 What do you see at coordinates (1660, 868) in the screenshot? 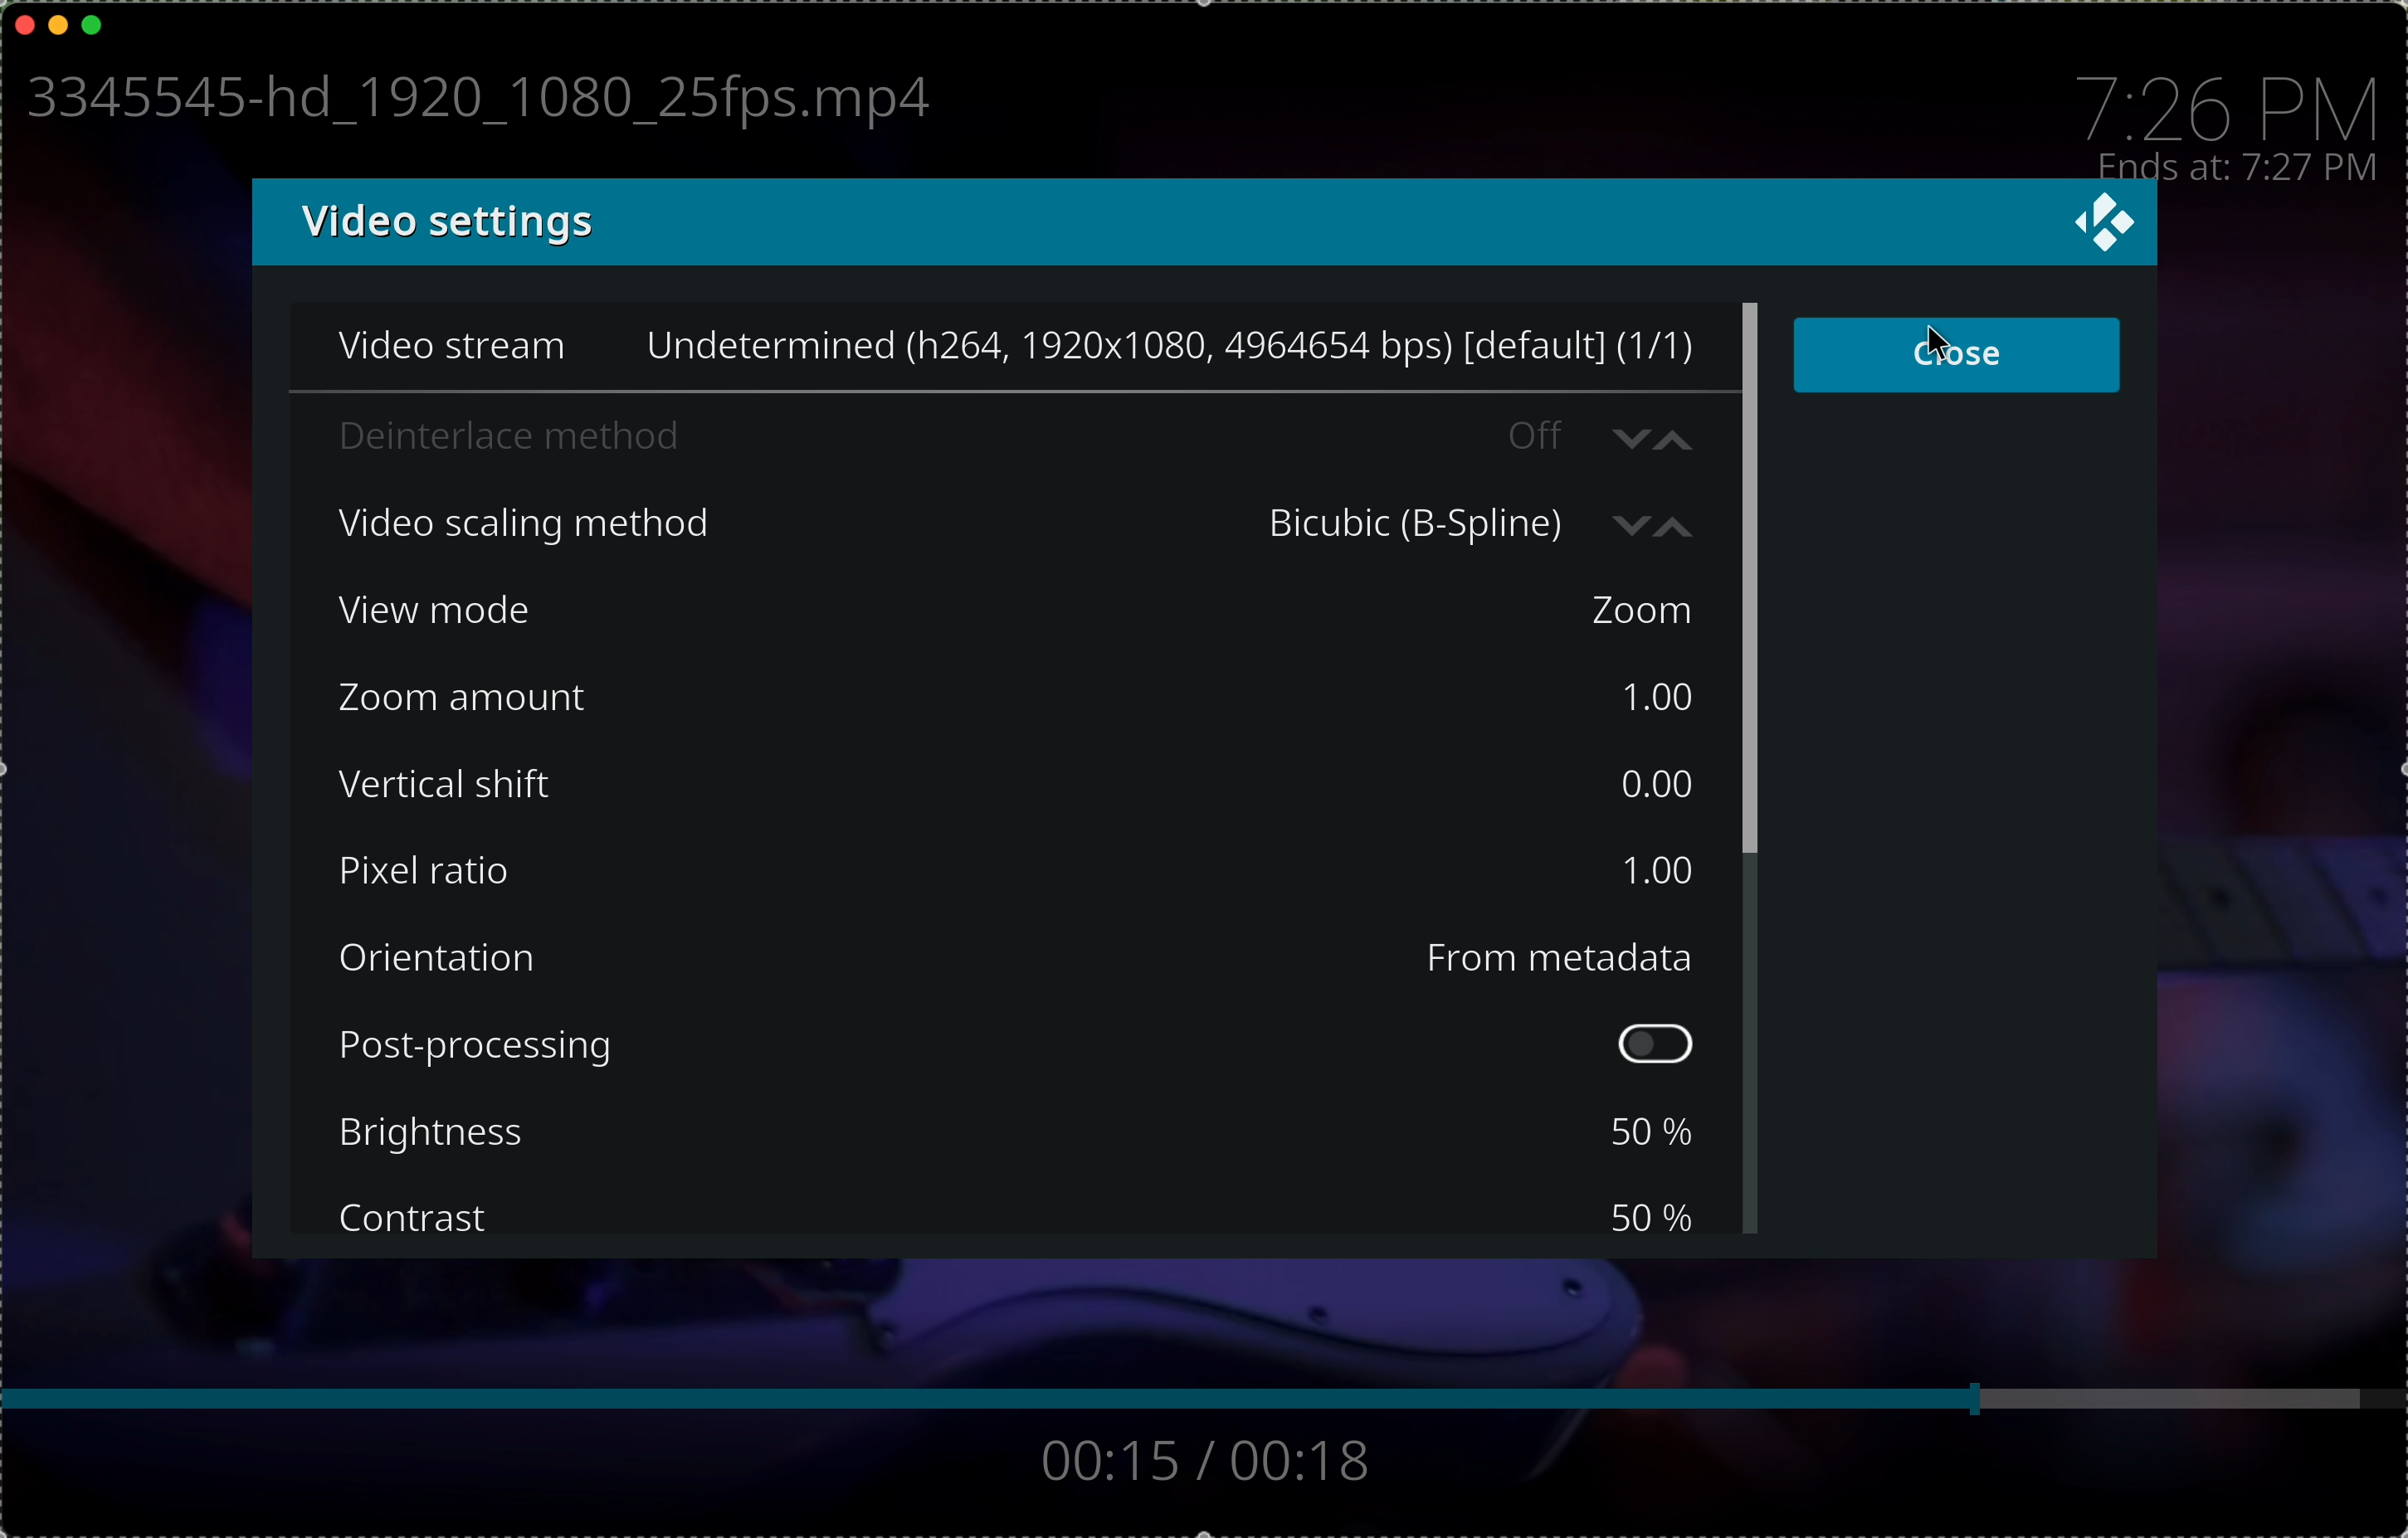
I see `1.00` at bounding box center [1660, 868].